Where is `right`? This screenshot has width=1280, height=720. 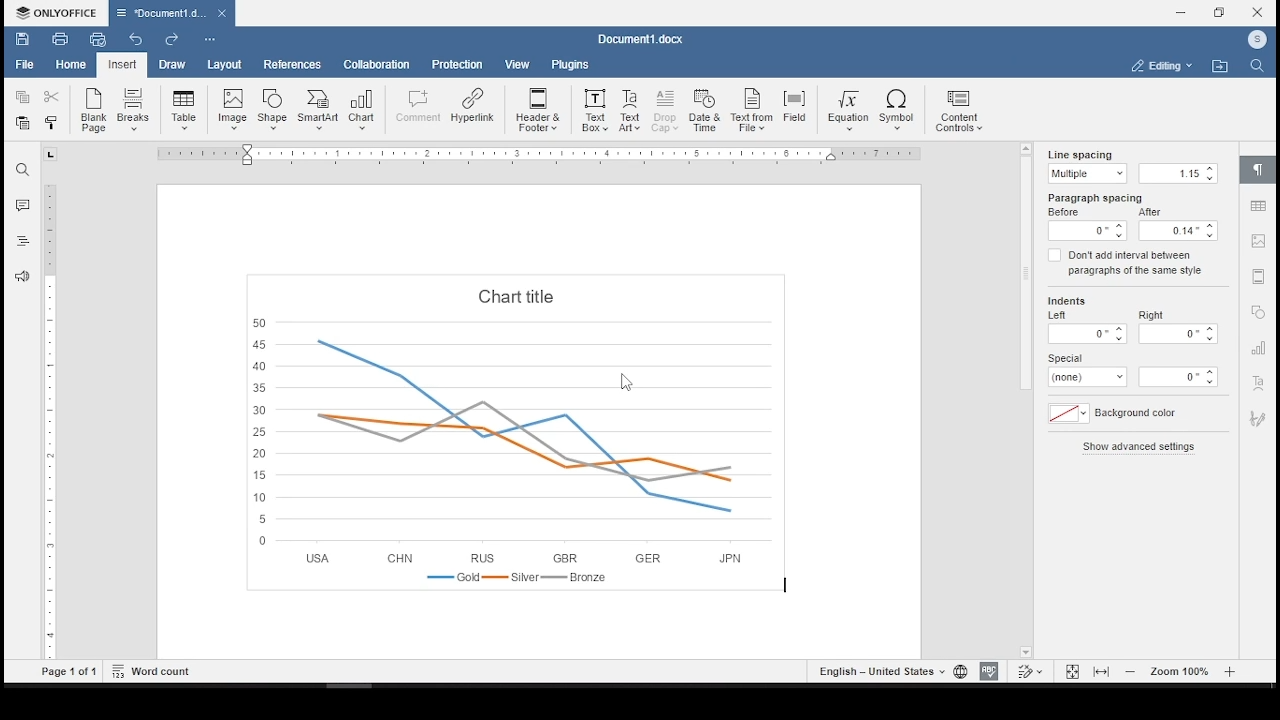
right is located at coordinates (1177, 326).